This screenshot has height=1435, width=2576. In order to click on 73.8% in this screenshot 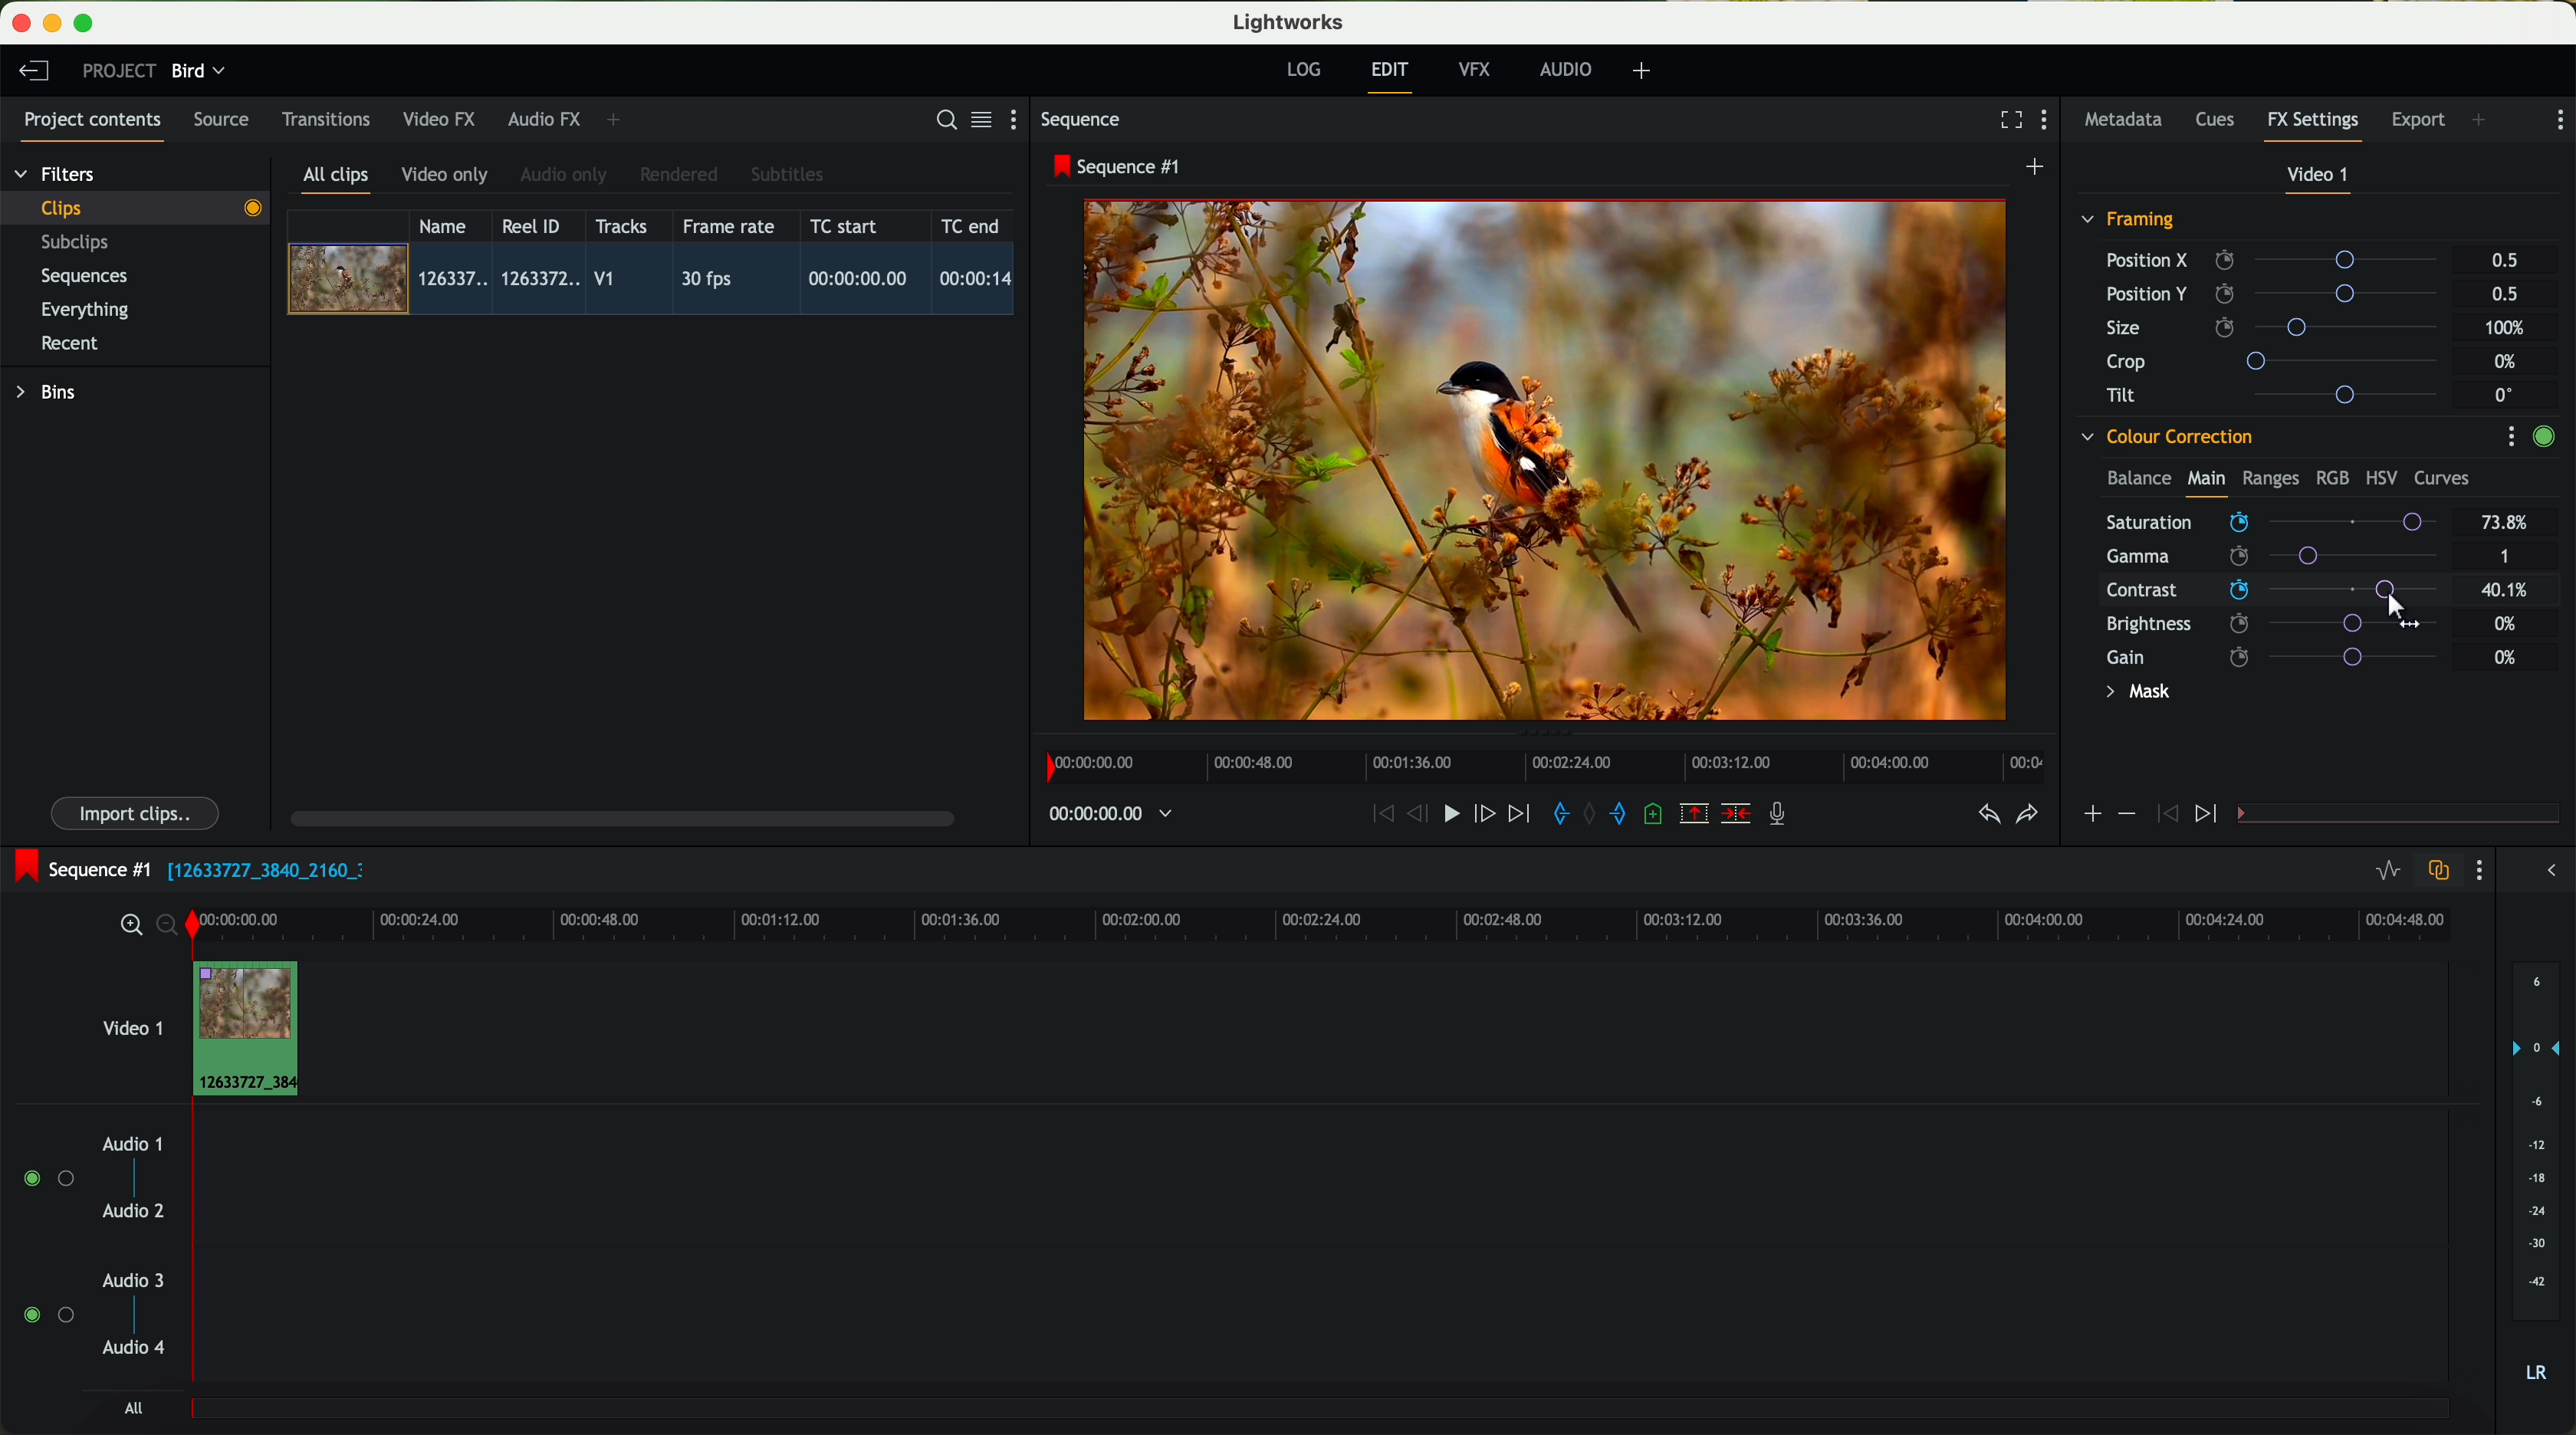, I will do `click(2506, 523)`.